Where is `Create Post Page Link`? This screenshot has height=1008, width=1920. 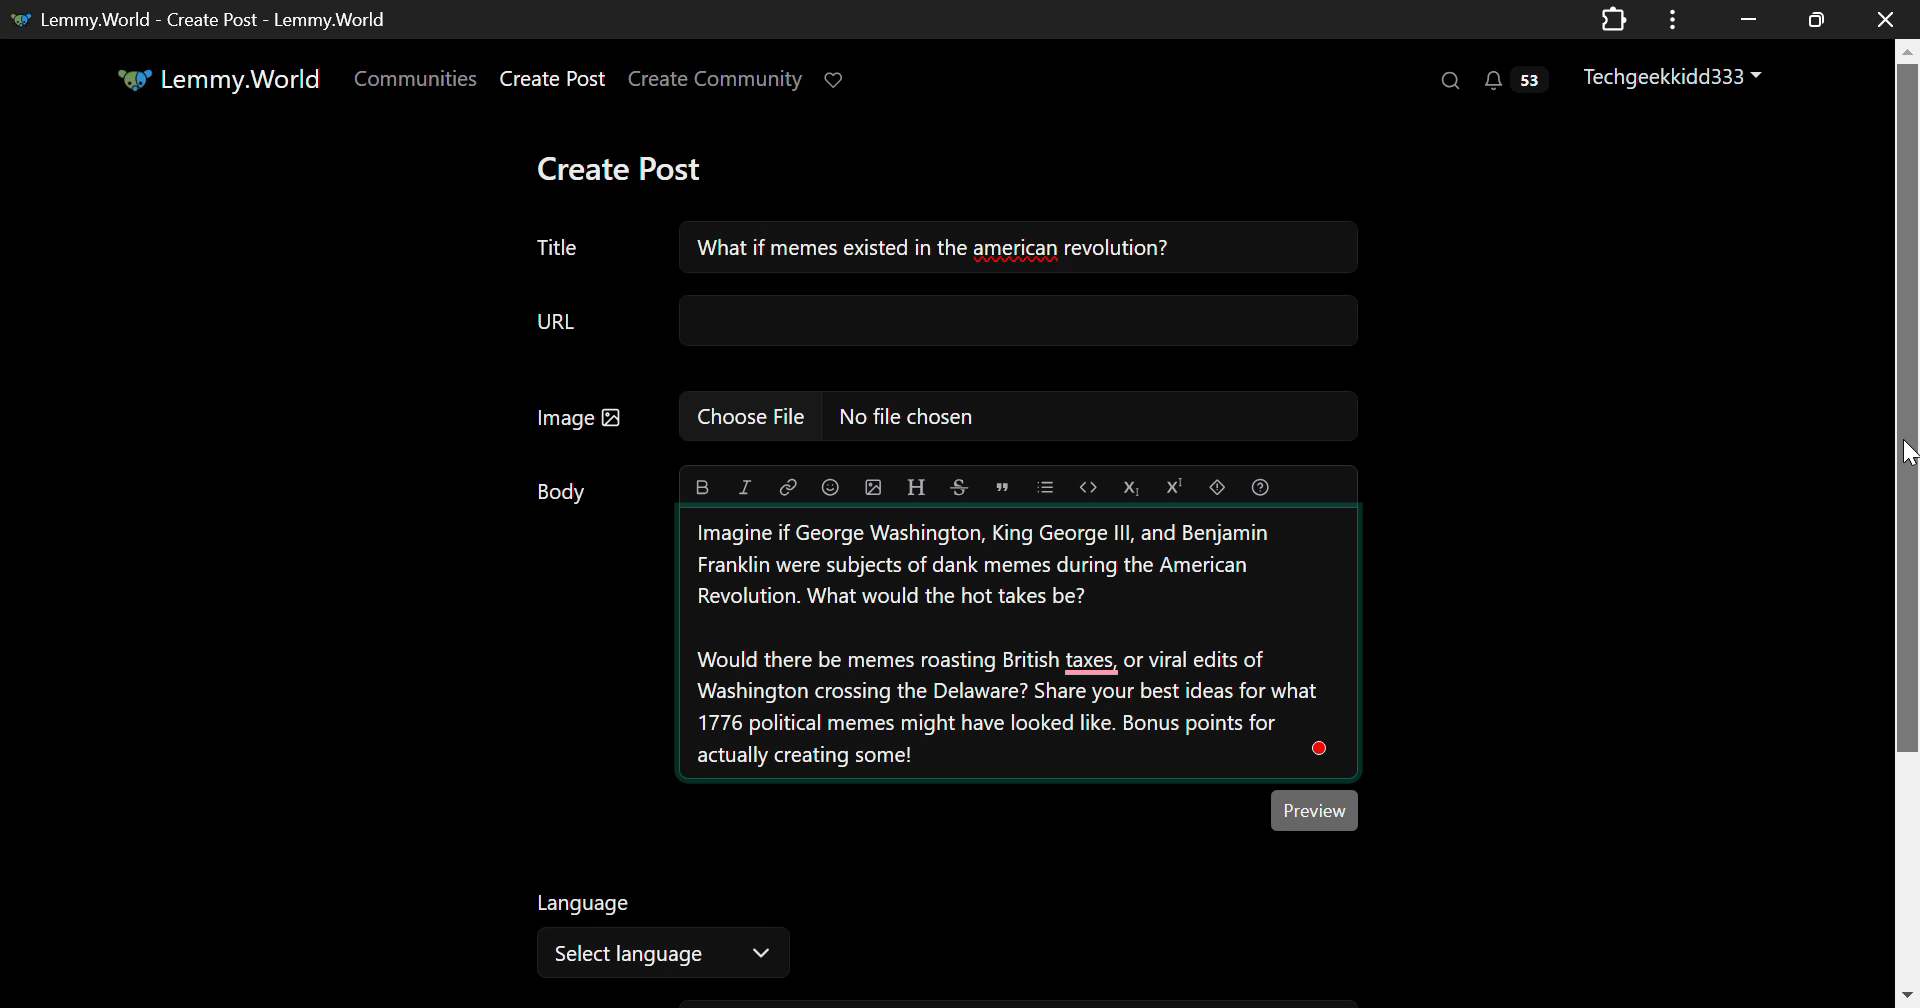
Create Post Page Link is located at coordinates (552, 80).